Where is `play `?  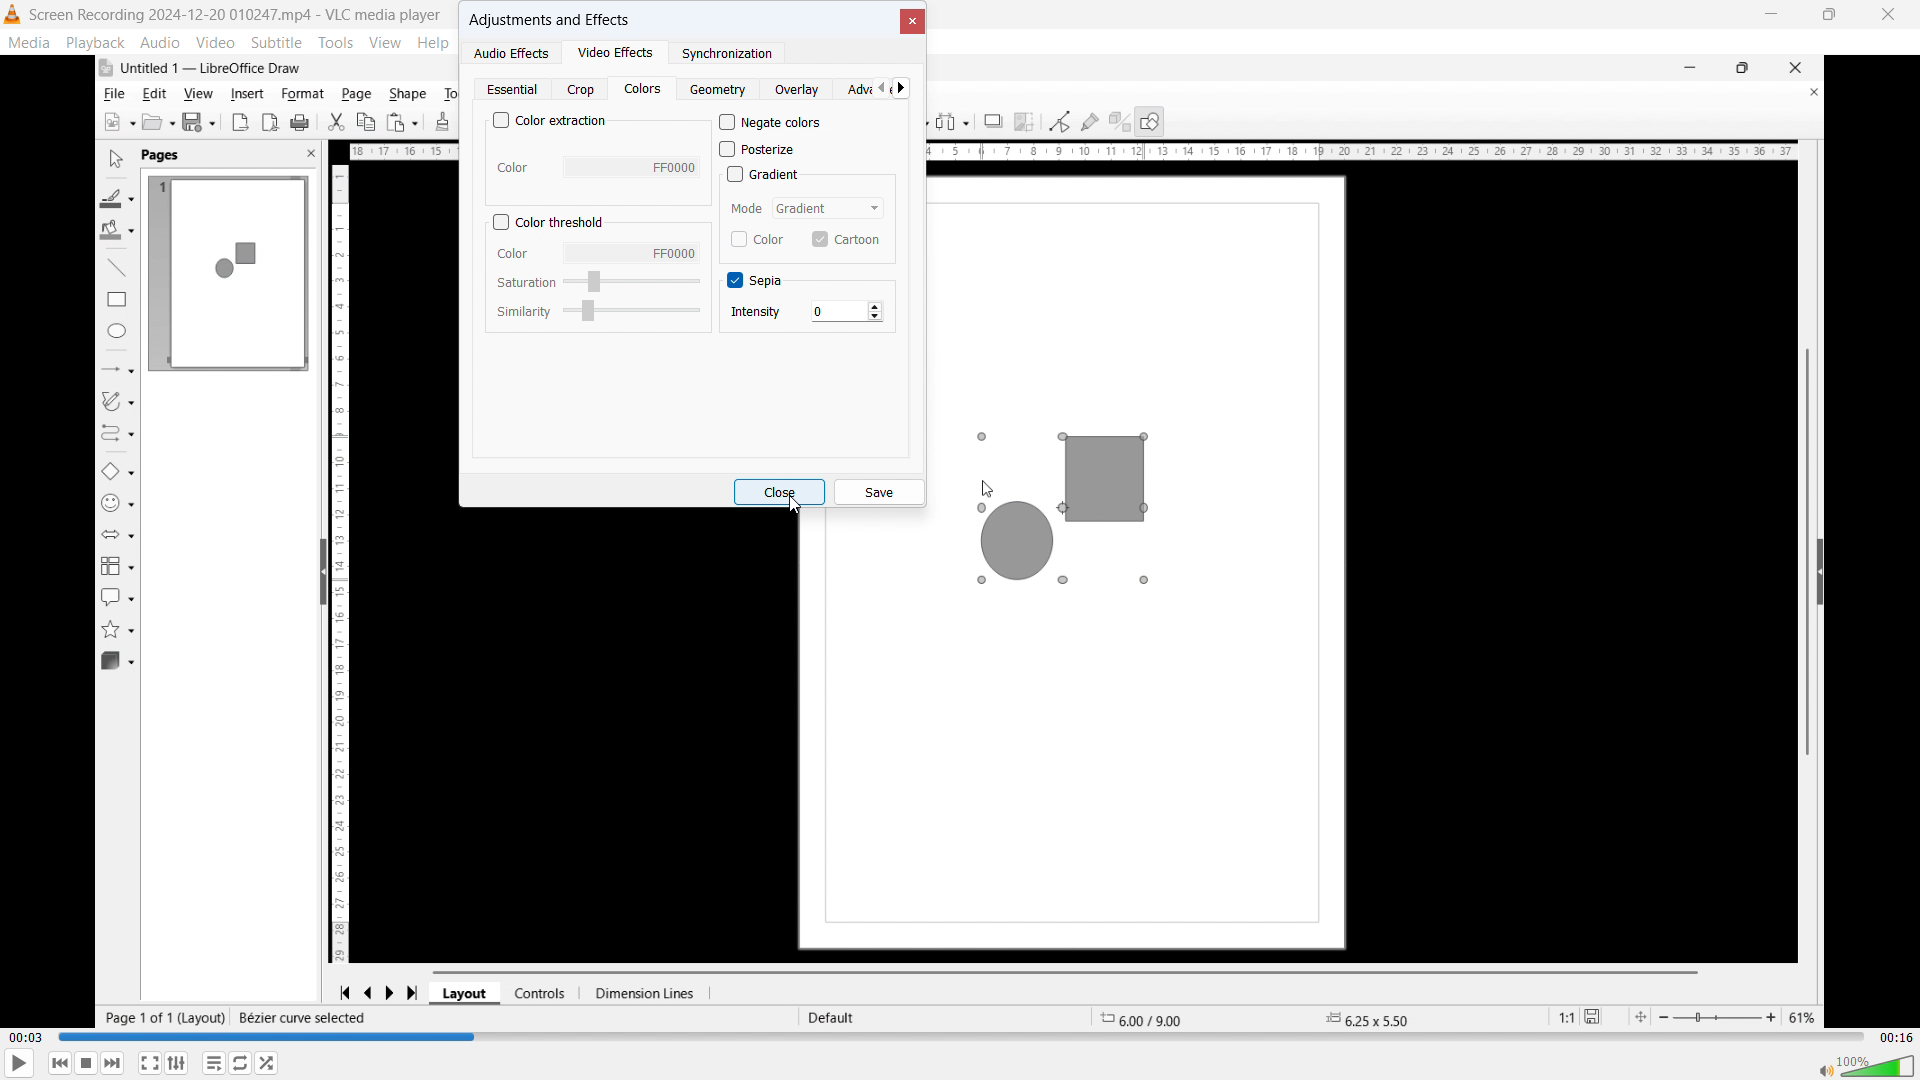 play  is located at coordinates (20, 1063).